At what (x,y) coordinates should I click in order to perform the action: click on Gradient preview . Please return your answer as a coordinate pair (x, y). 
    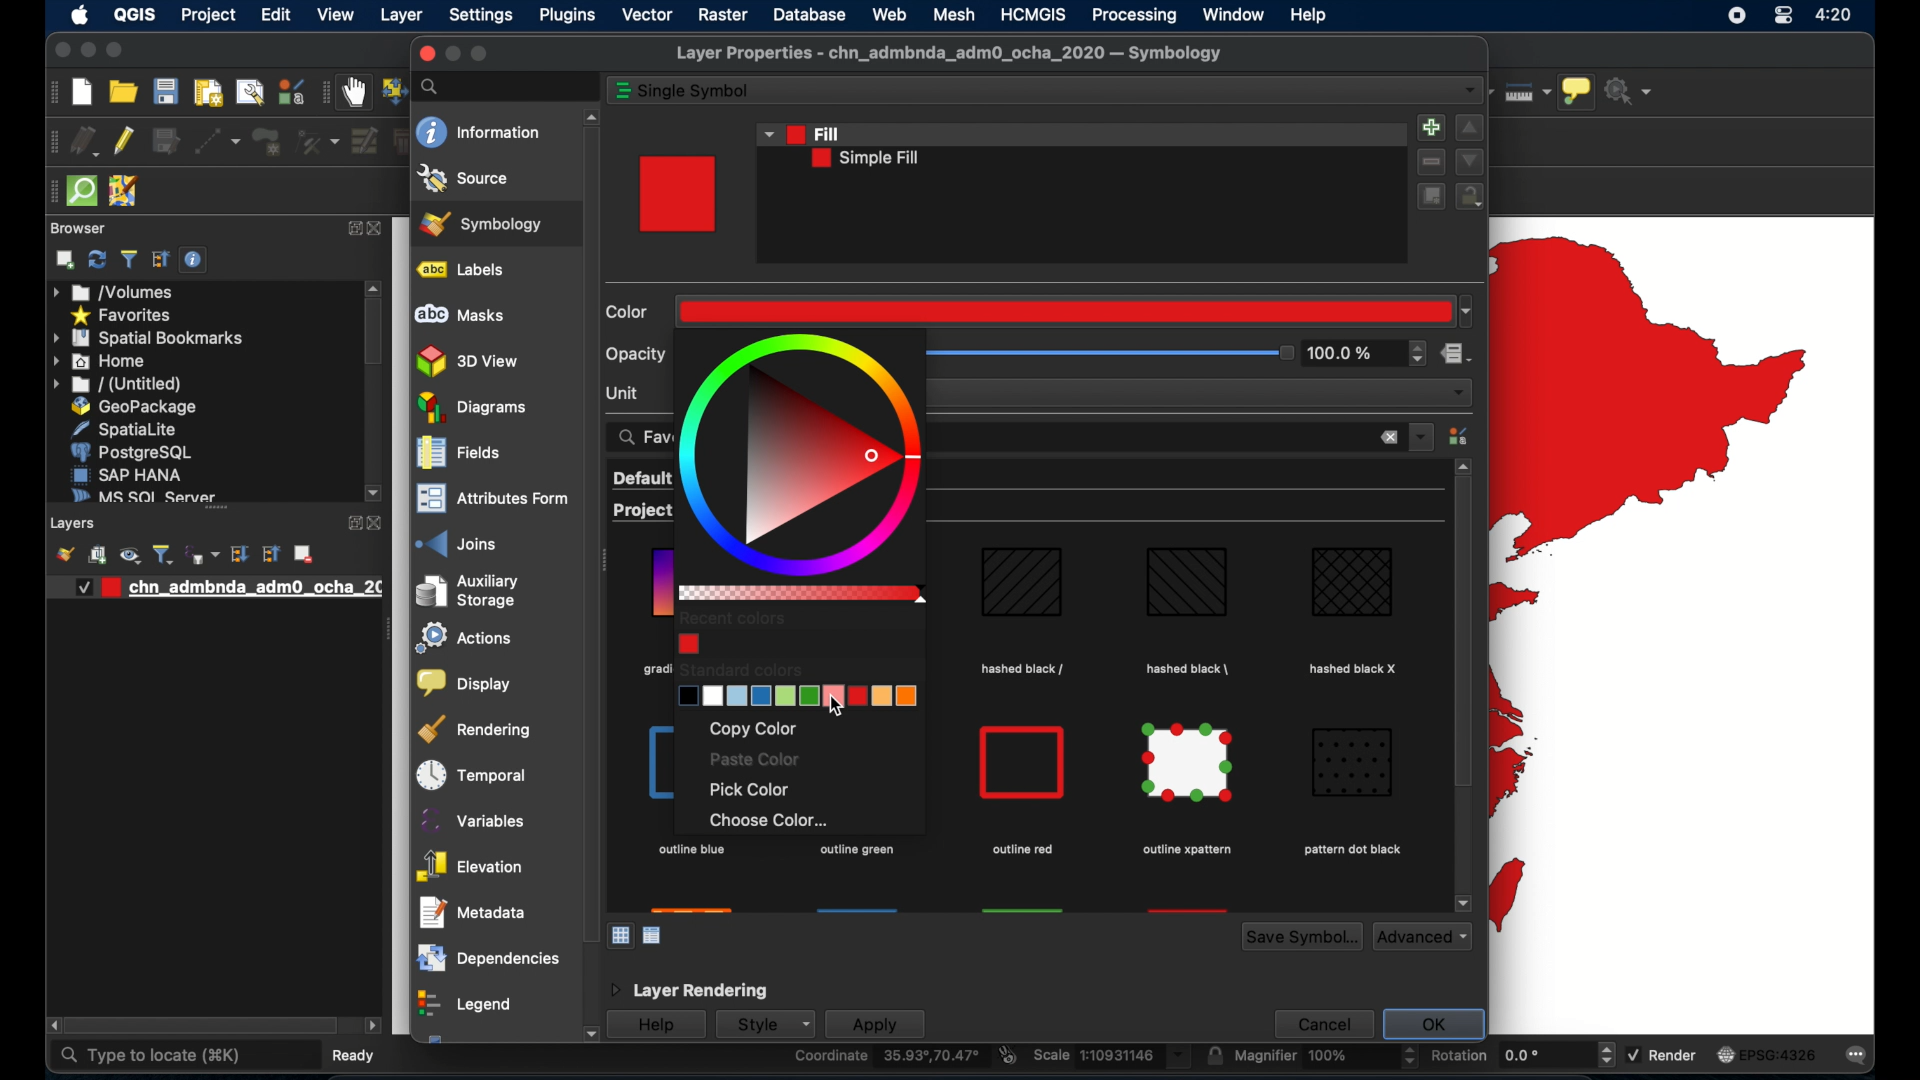
    Looking at the image, I should click on (1186, 583).